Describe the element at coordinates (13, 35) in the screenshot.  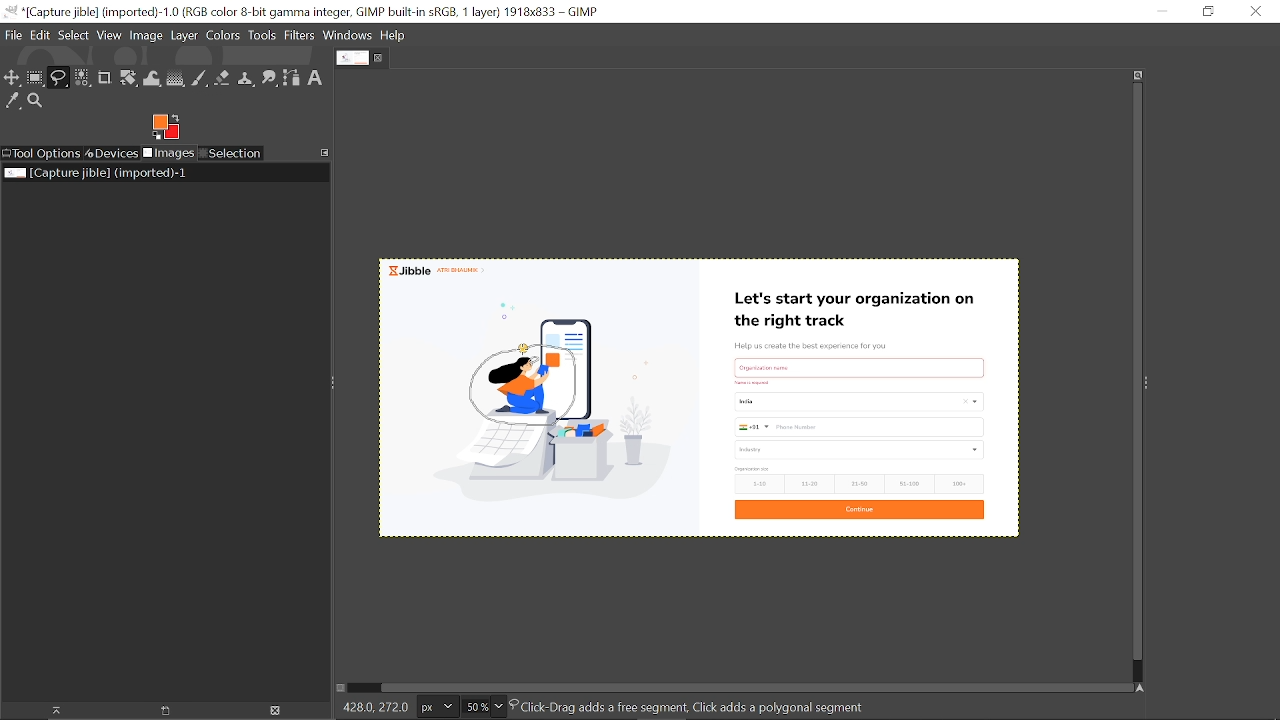
I see `File` at that location.